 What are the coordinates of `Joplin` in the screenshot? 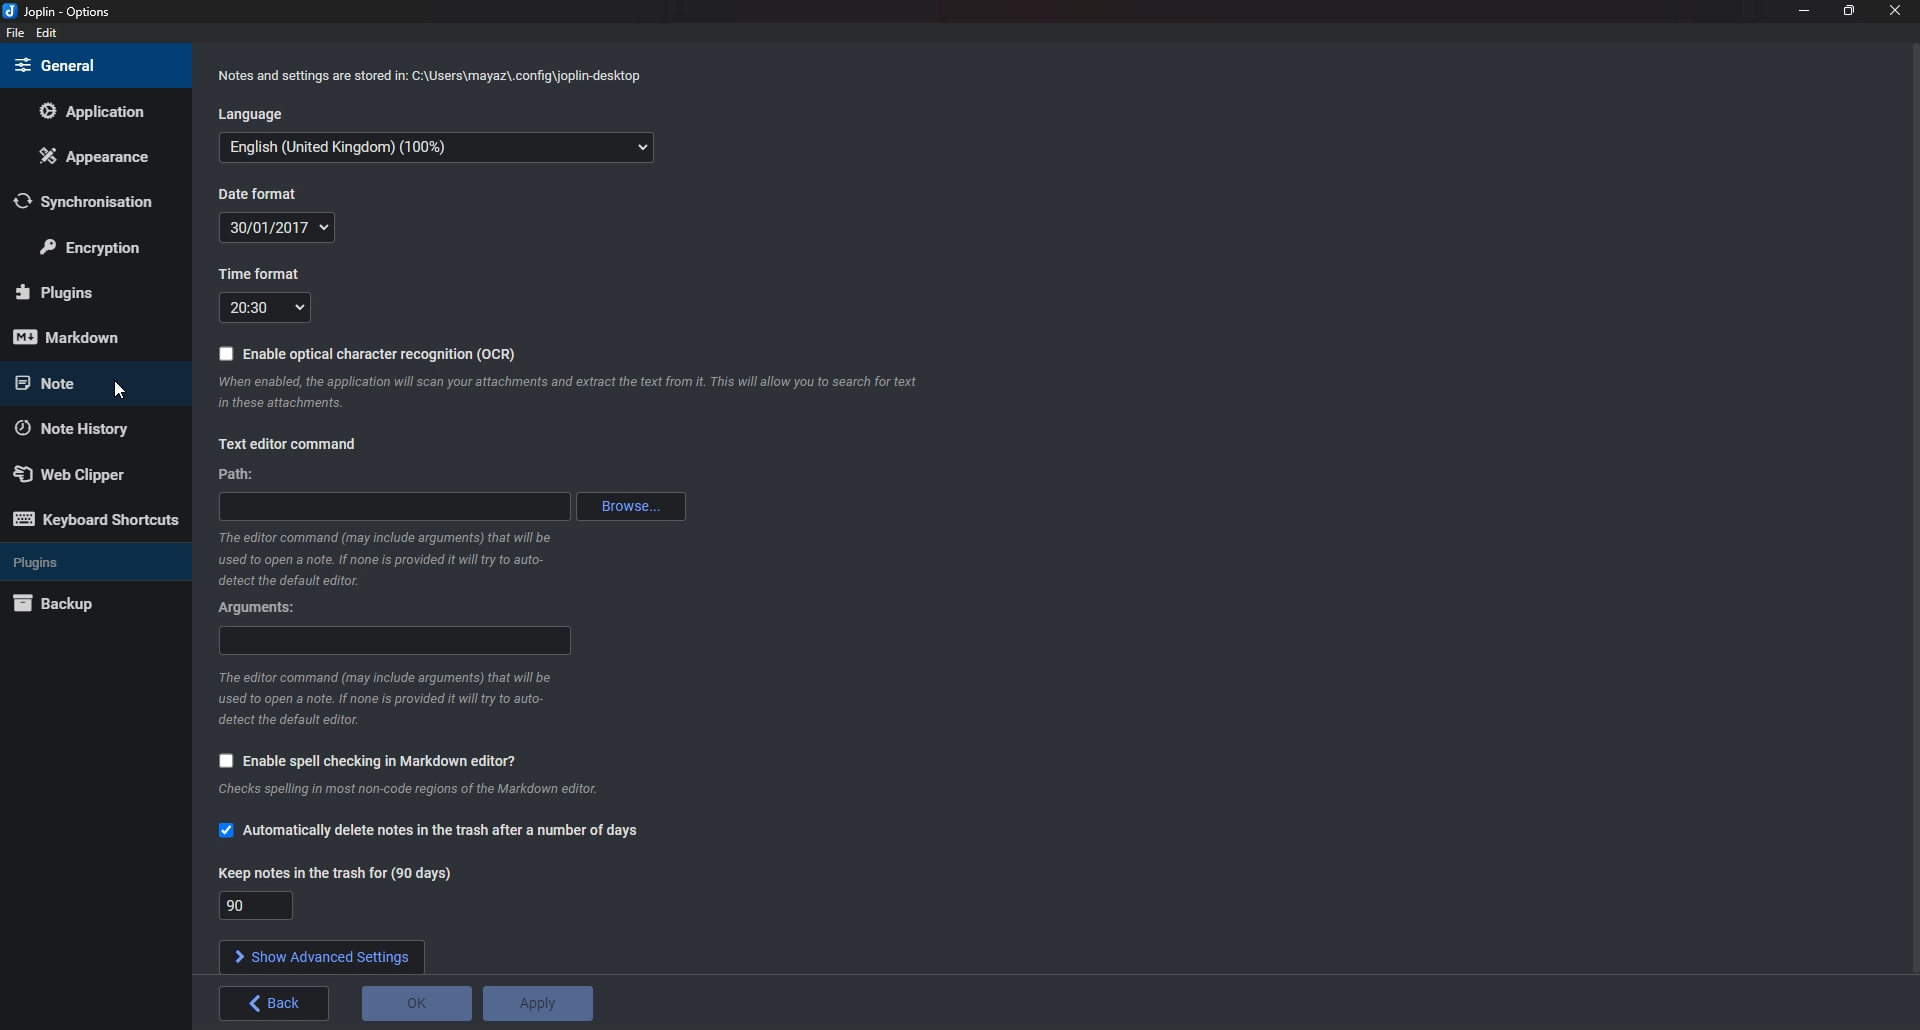 It's located at (68, 13).